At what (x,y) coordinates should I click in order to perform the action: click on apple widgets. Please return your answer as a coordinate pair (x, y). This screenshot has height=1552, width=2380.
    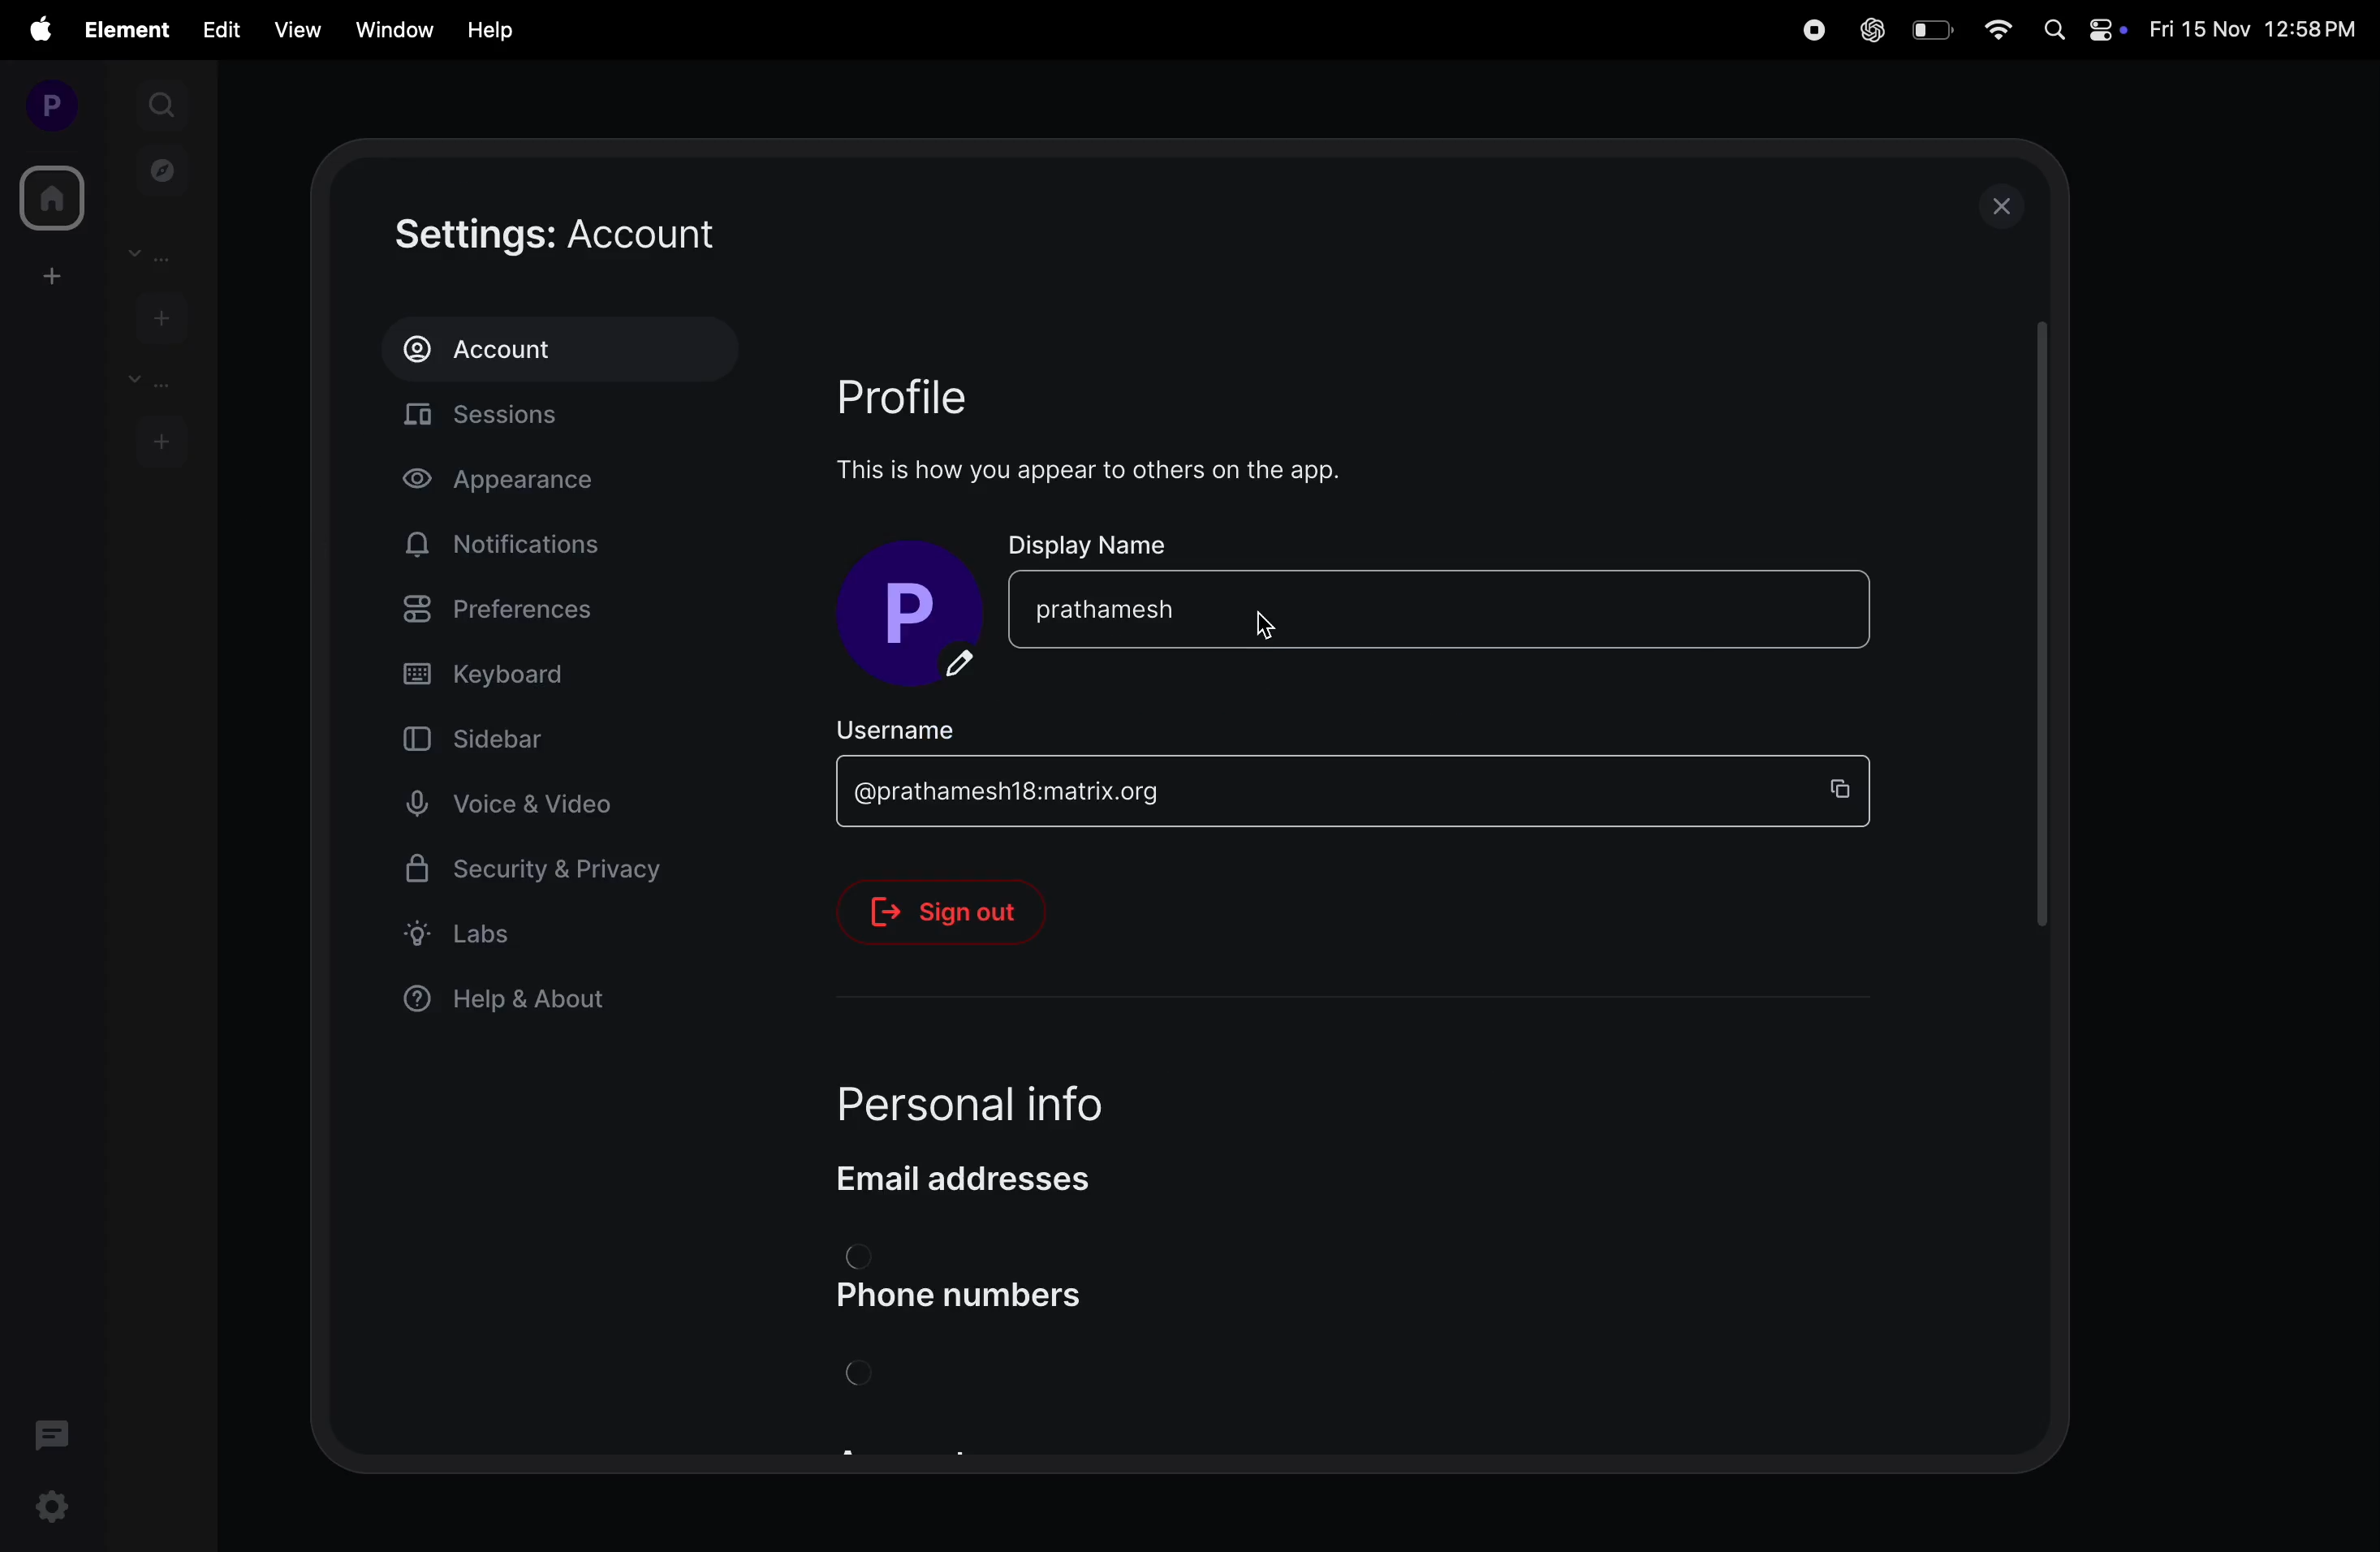
    Looking at the image, I should click on (2084, 28).